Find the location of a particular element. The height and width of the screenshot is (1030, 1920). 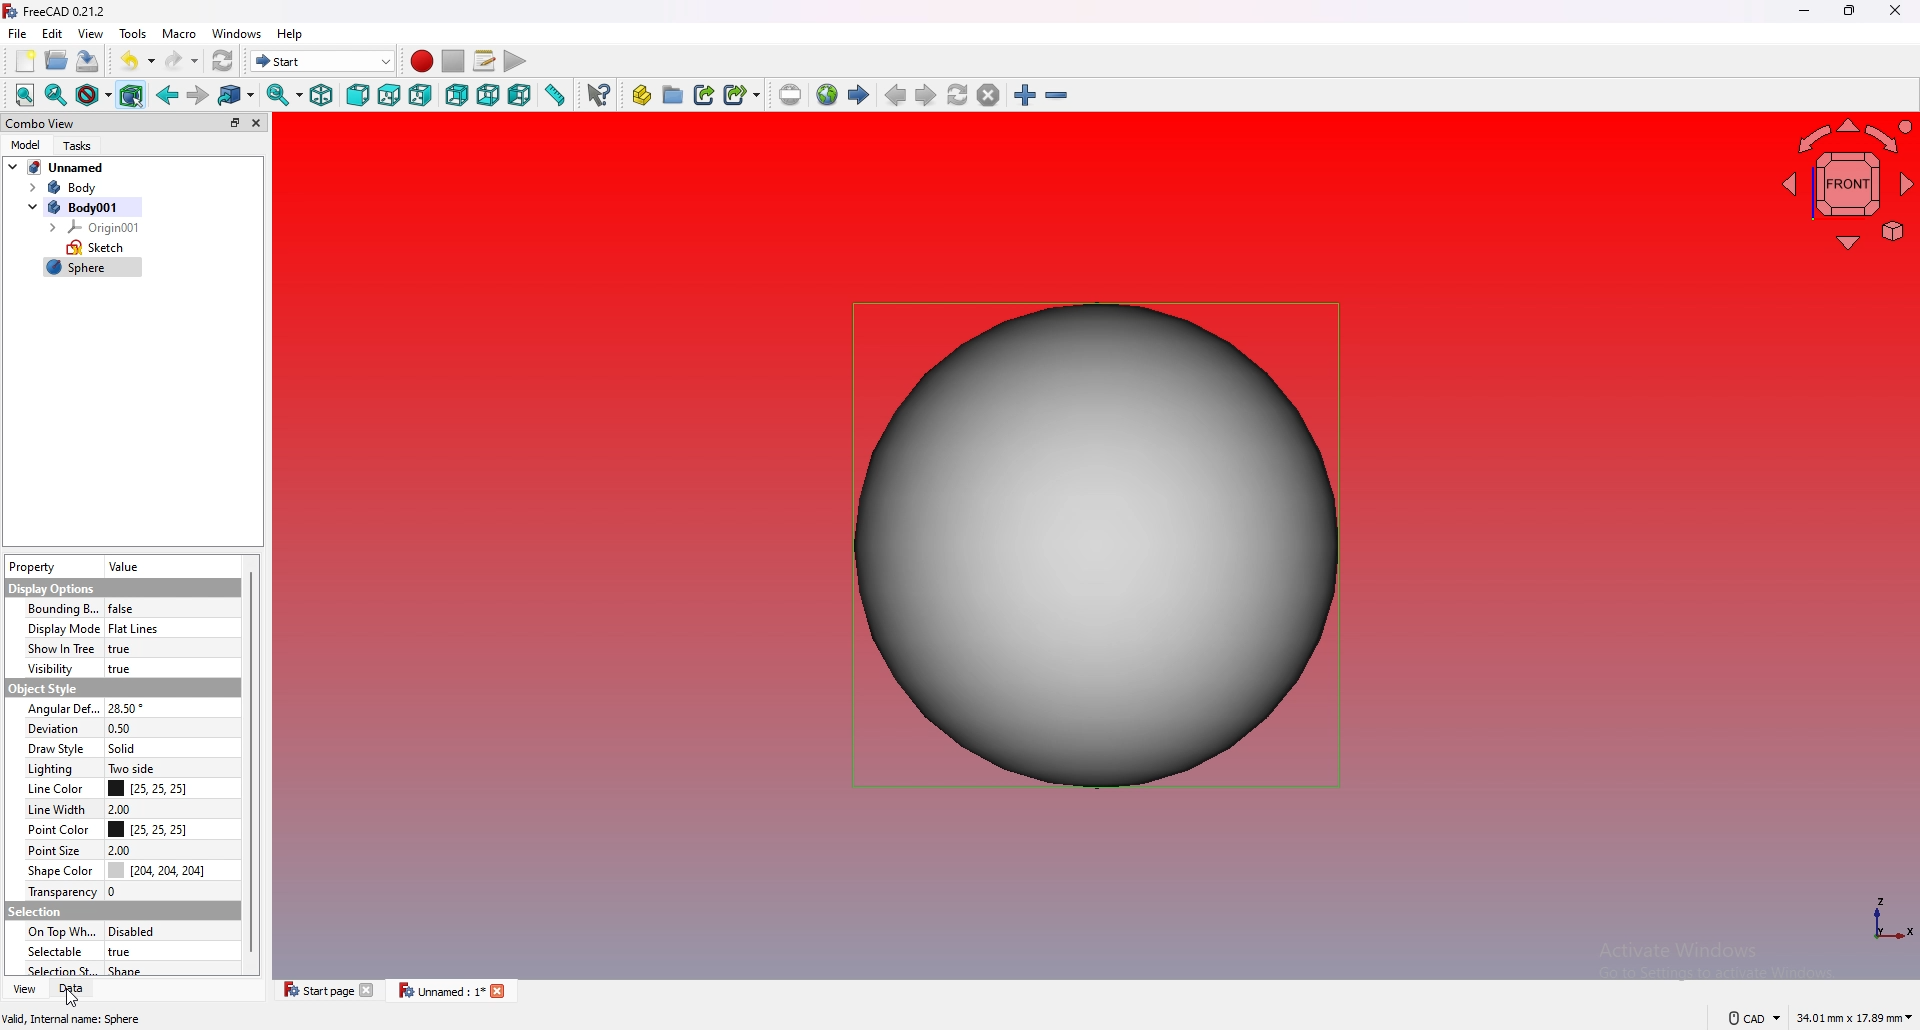

refresh webpage is located at coordinates (957, 94).